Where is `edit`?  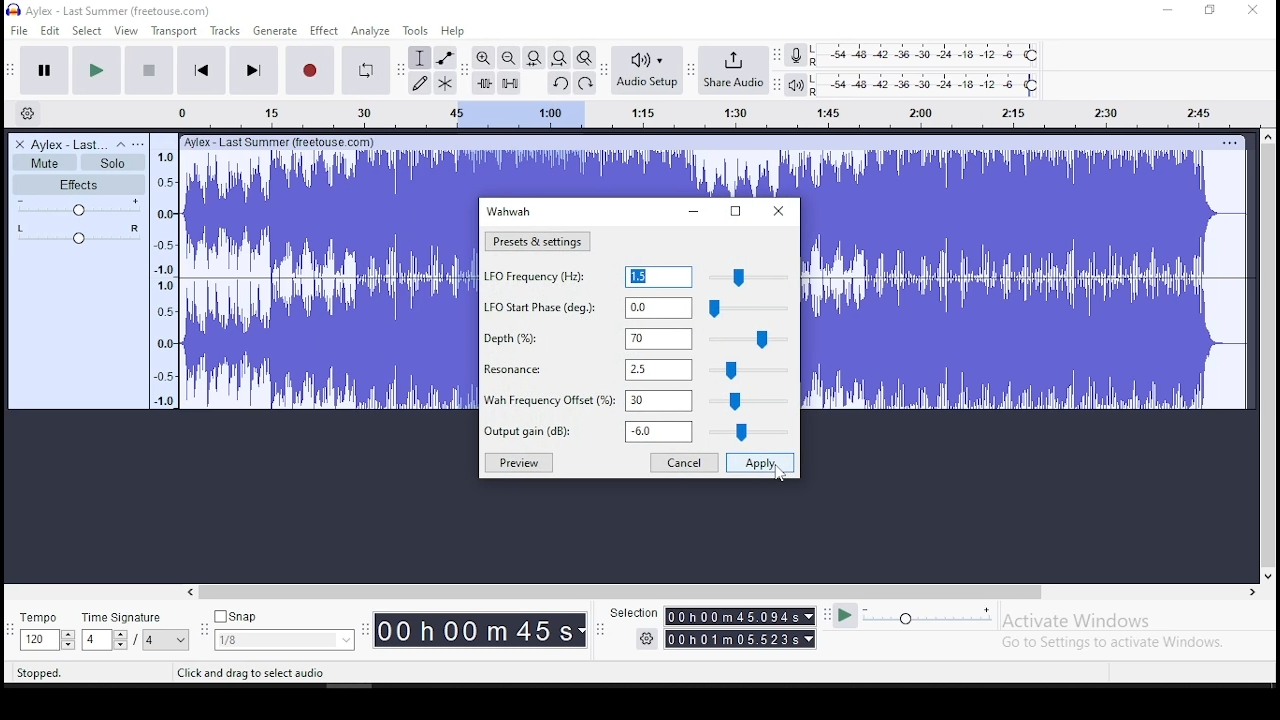 edit is located at coordinates (50, 31).